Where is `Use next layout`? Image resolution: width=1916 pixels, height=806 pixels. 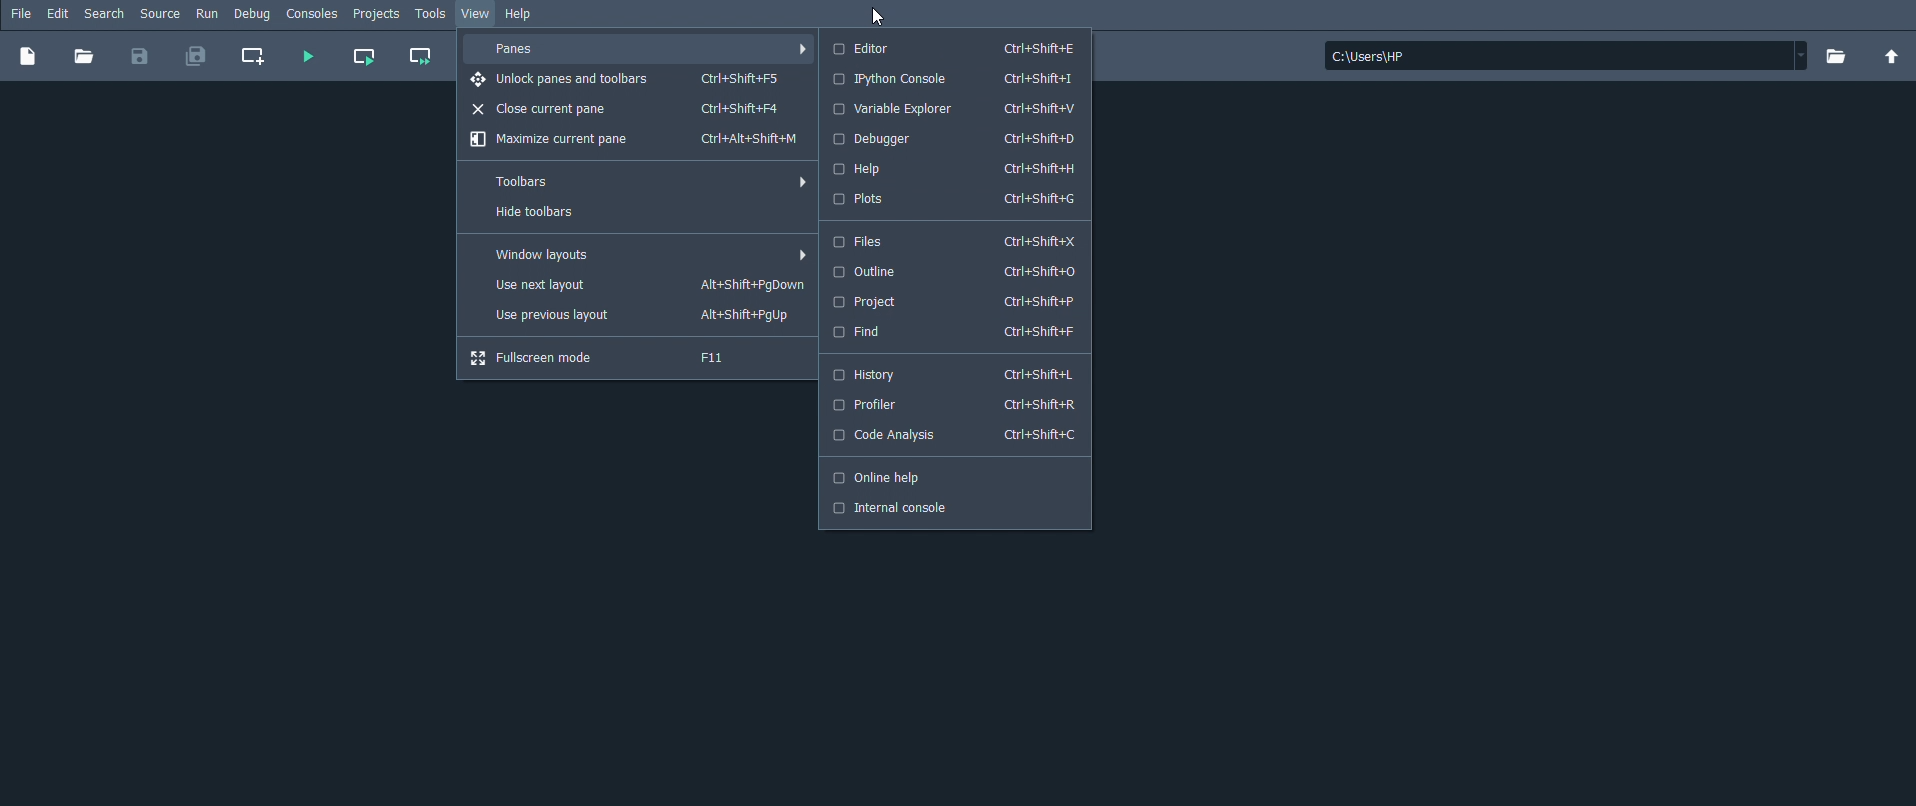
Use next layout is located at coordinates (638, 286).